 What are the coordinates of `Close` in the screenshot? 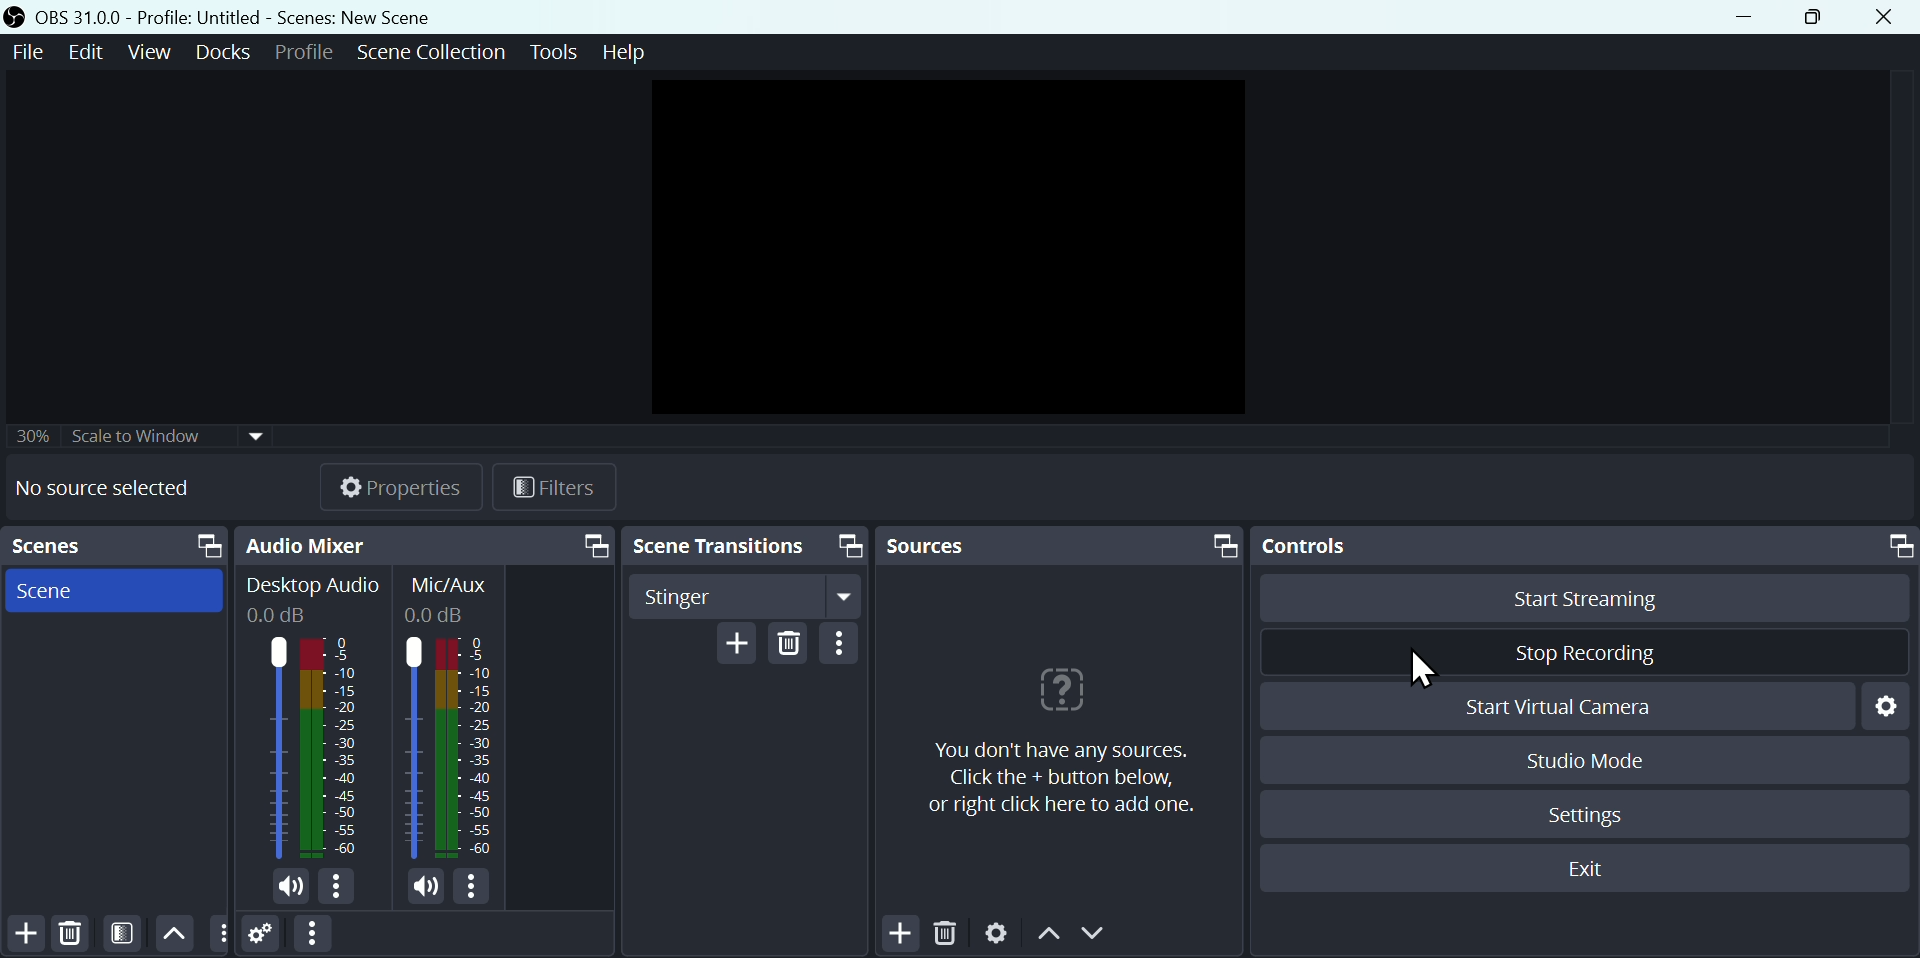 It's located at (1889, 18).